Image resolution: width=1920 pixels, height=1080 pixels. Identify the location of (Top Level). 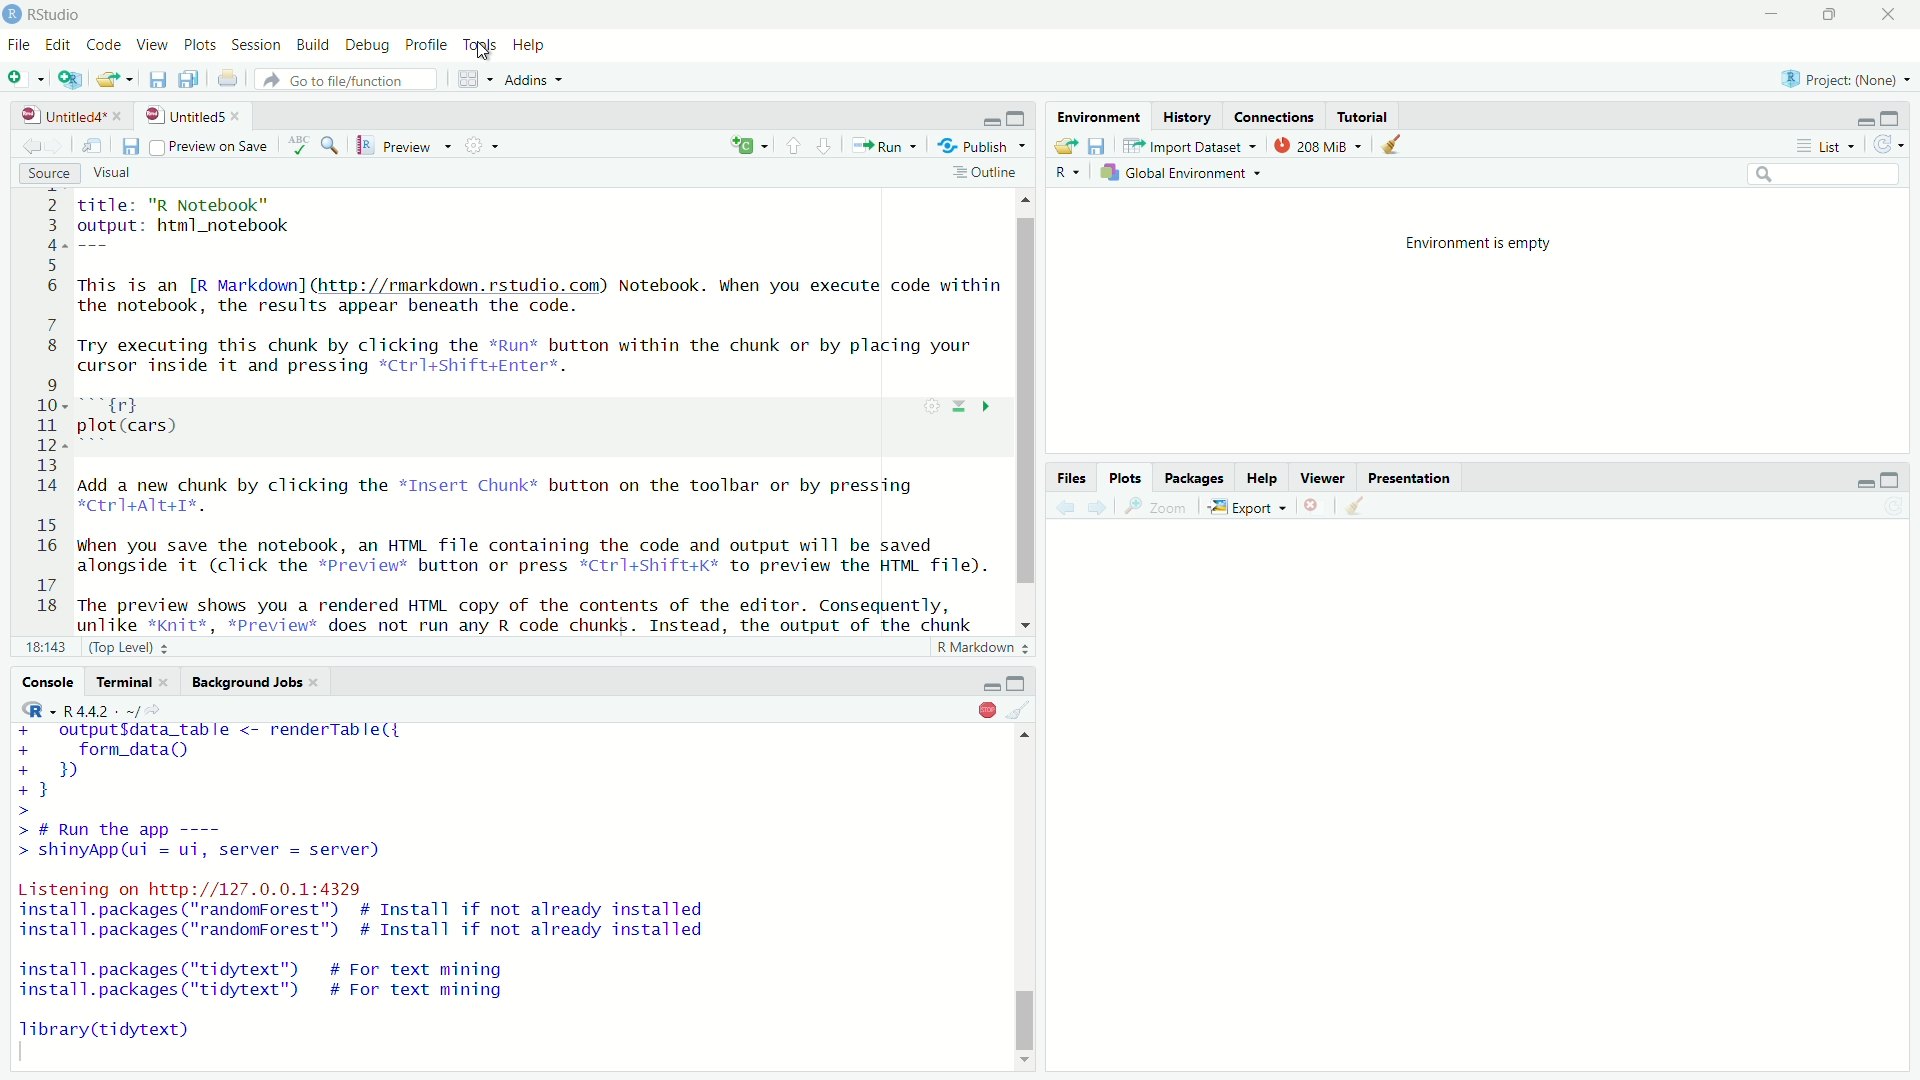
(132, 646).